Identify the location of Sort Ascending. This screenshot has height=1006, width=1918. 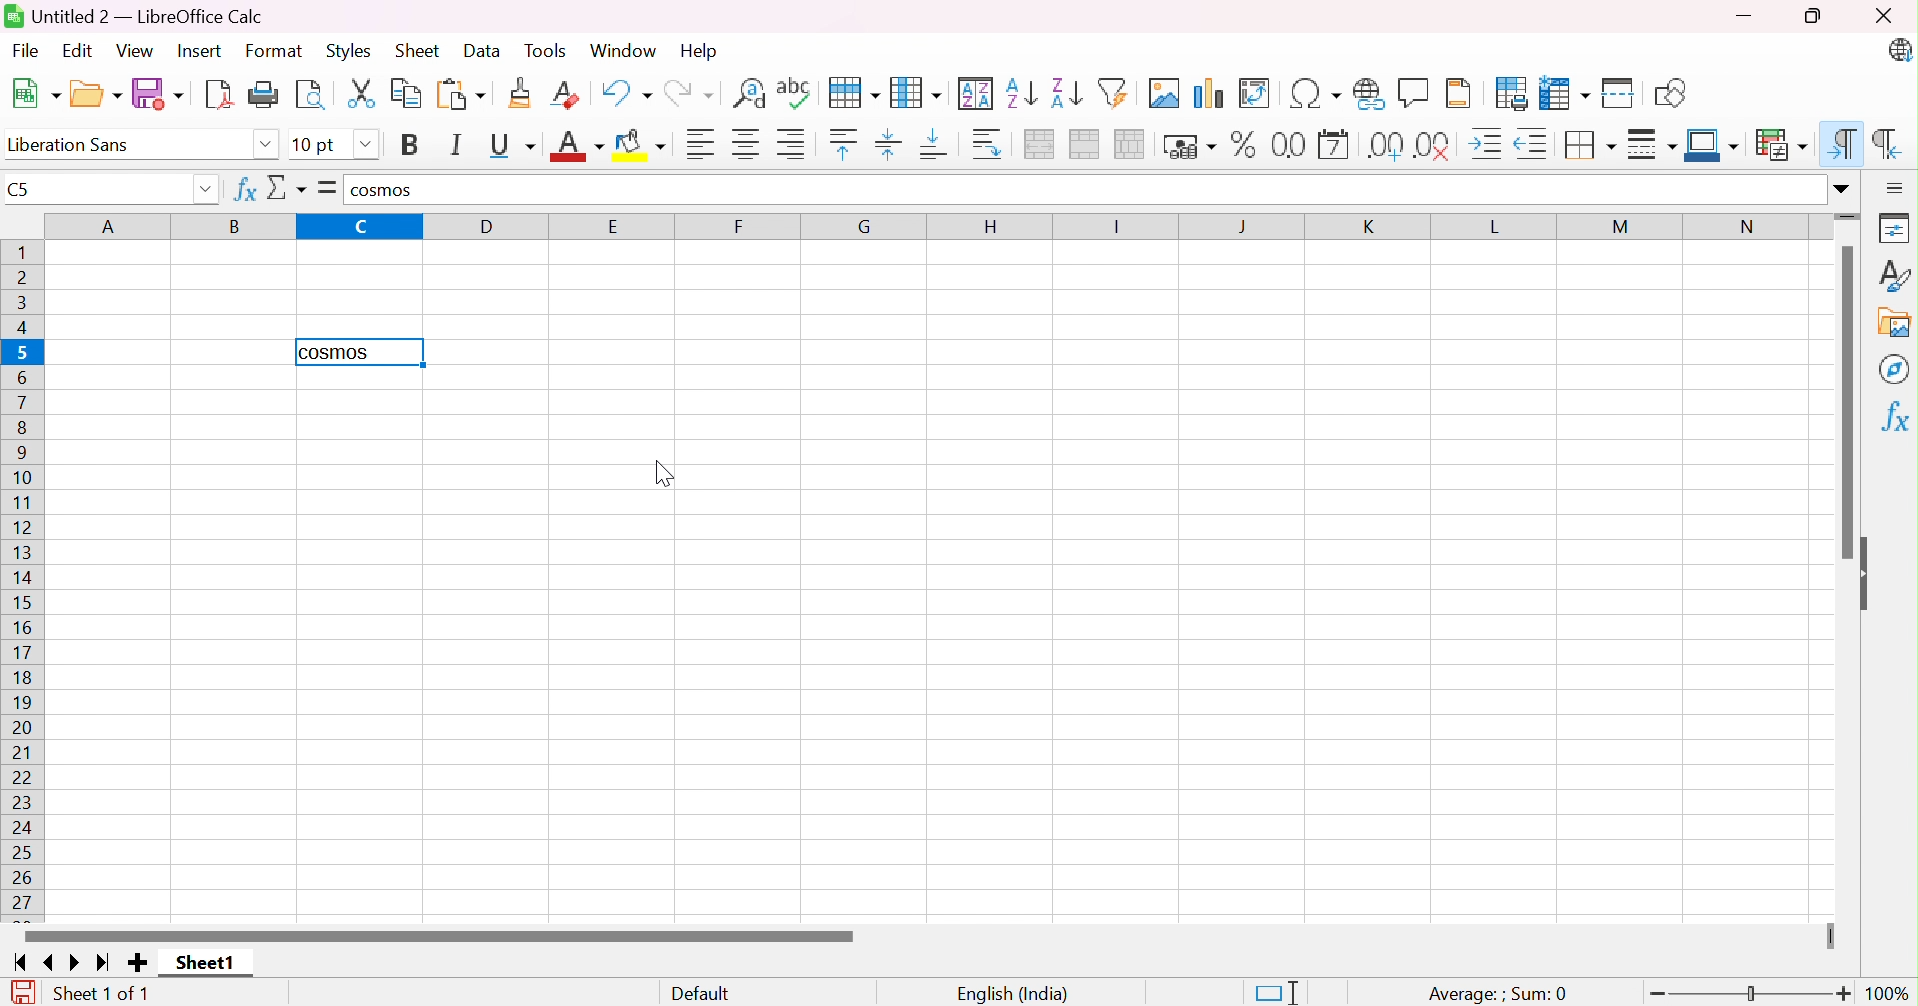
(1024, 92).